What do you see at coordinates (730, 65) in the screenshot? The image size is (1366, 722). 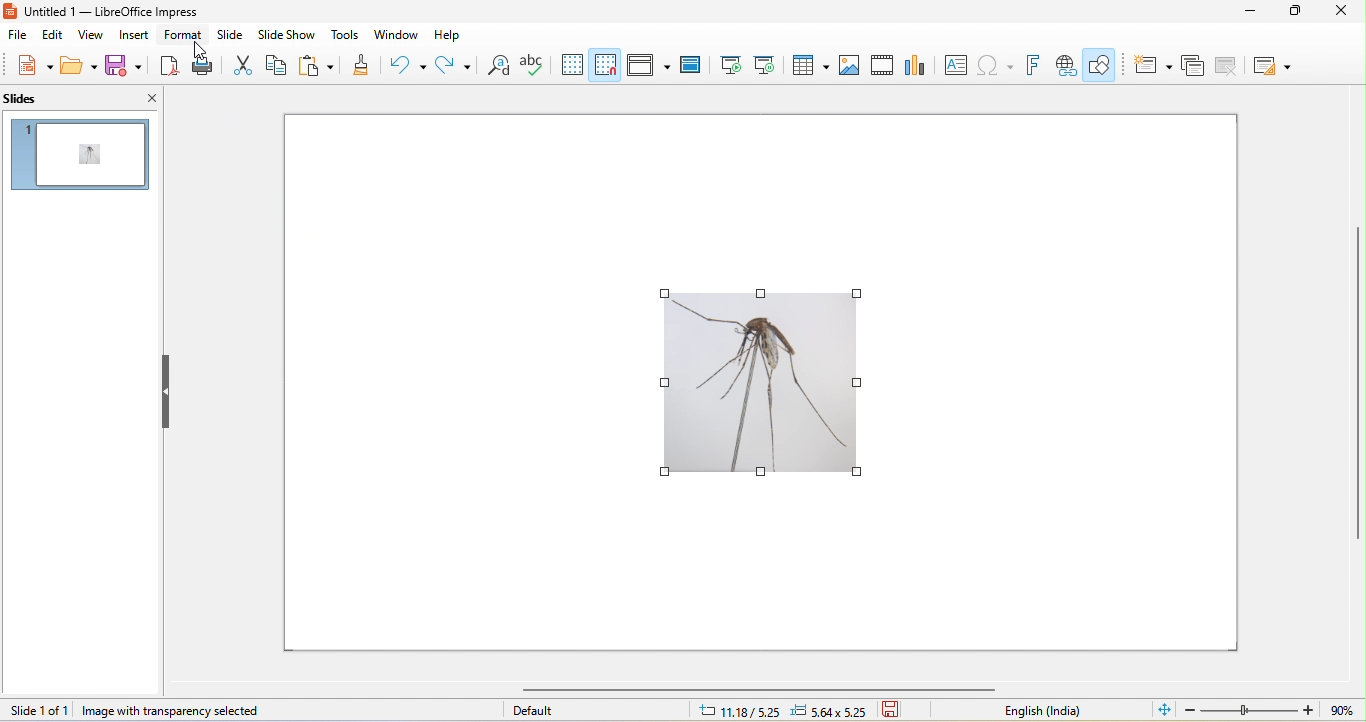 I see `start from beginning` at bounding box center [730, 65].